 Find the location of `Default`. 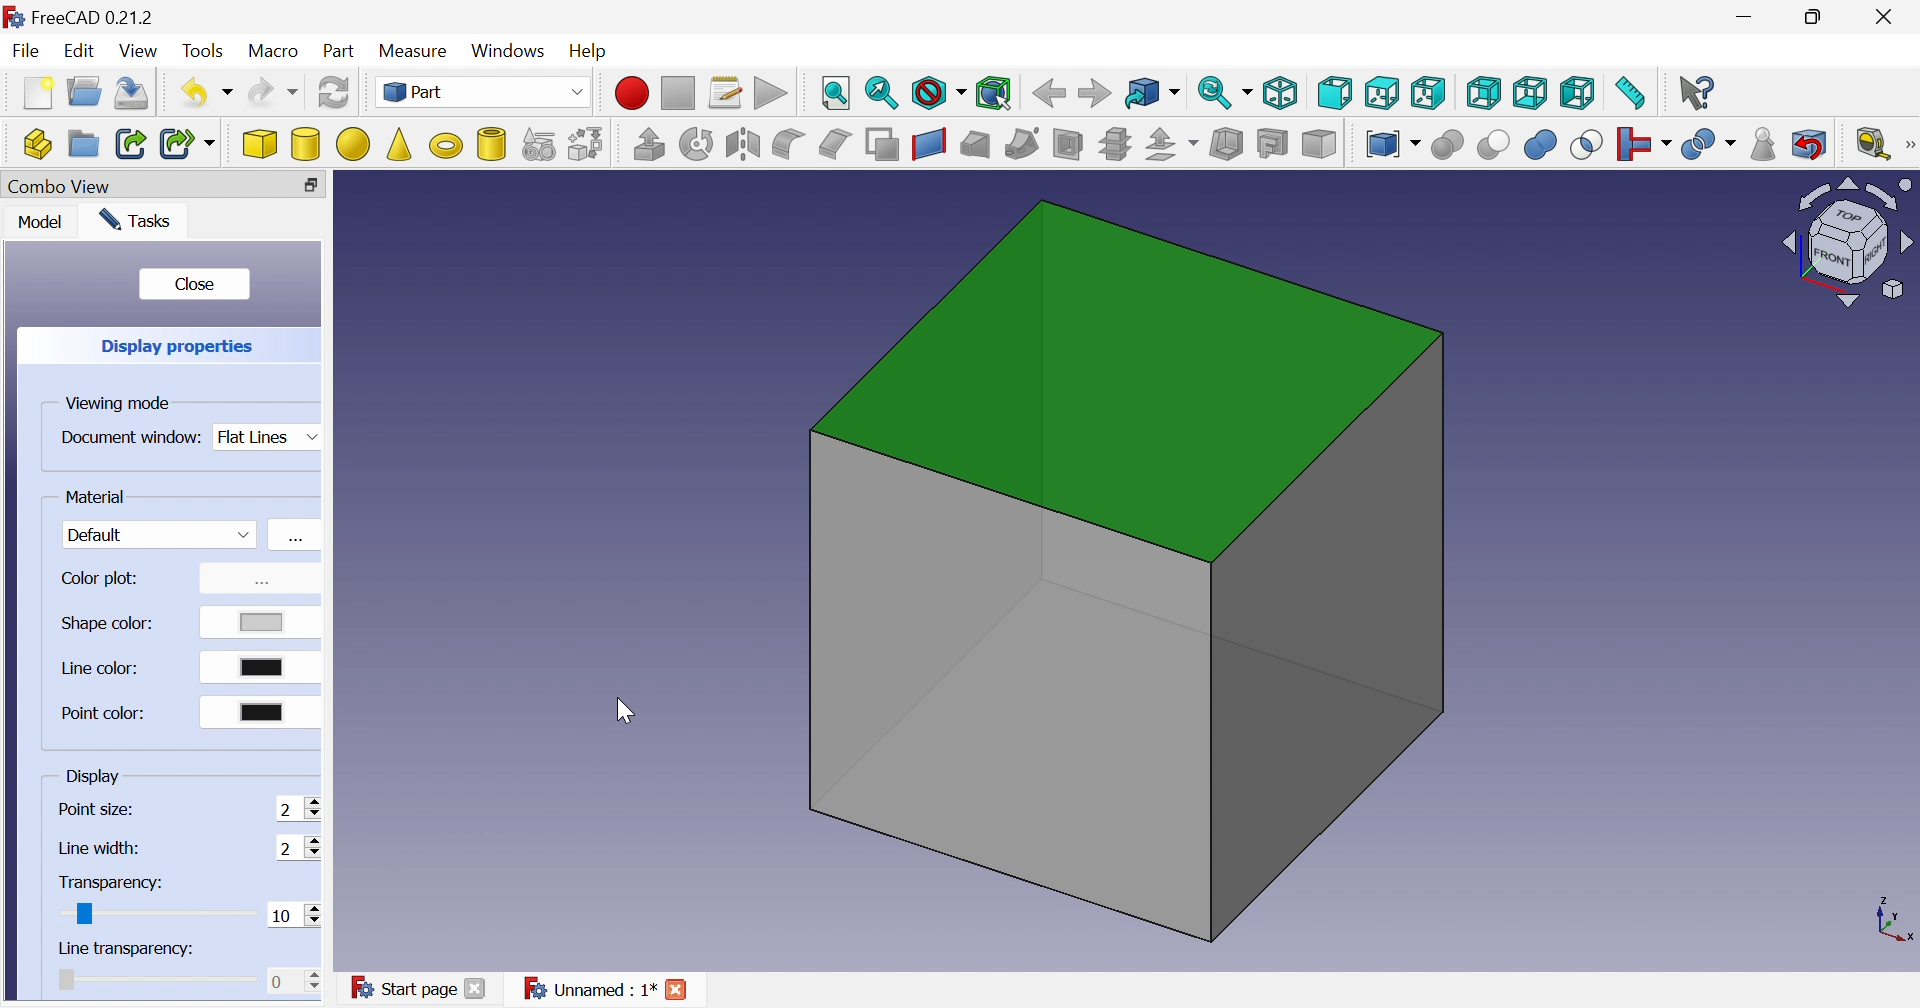

Default is located at coordinates (162, 533).